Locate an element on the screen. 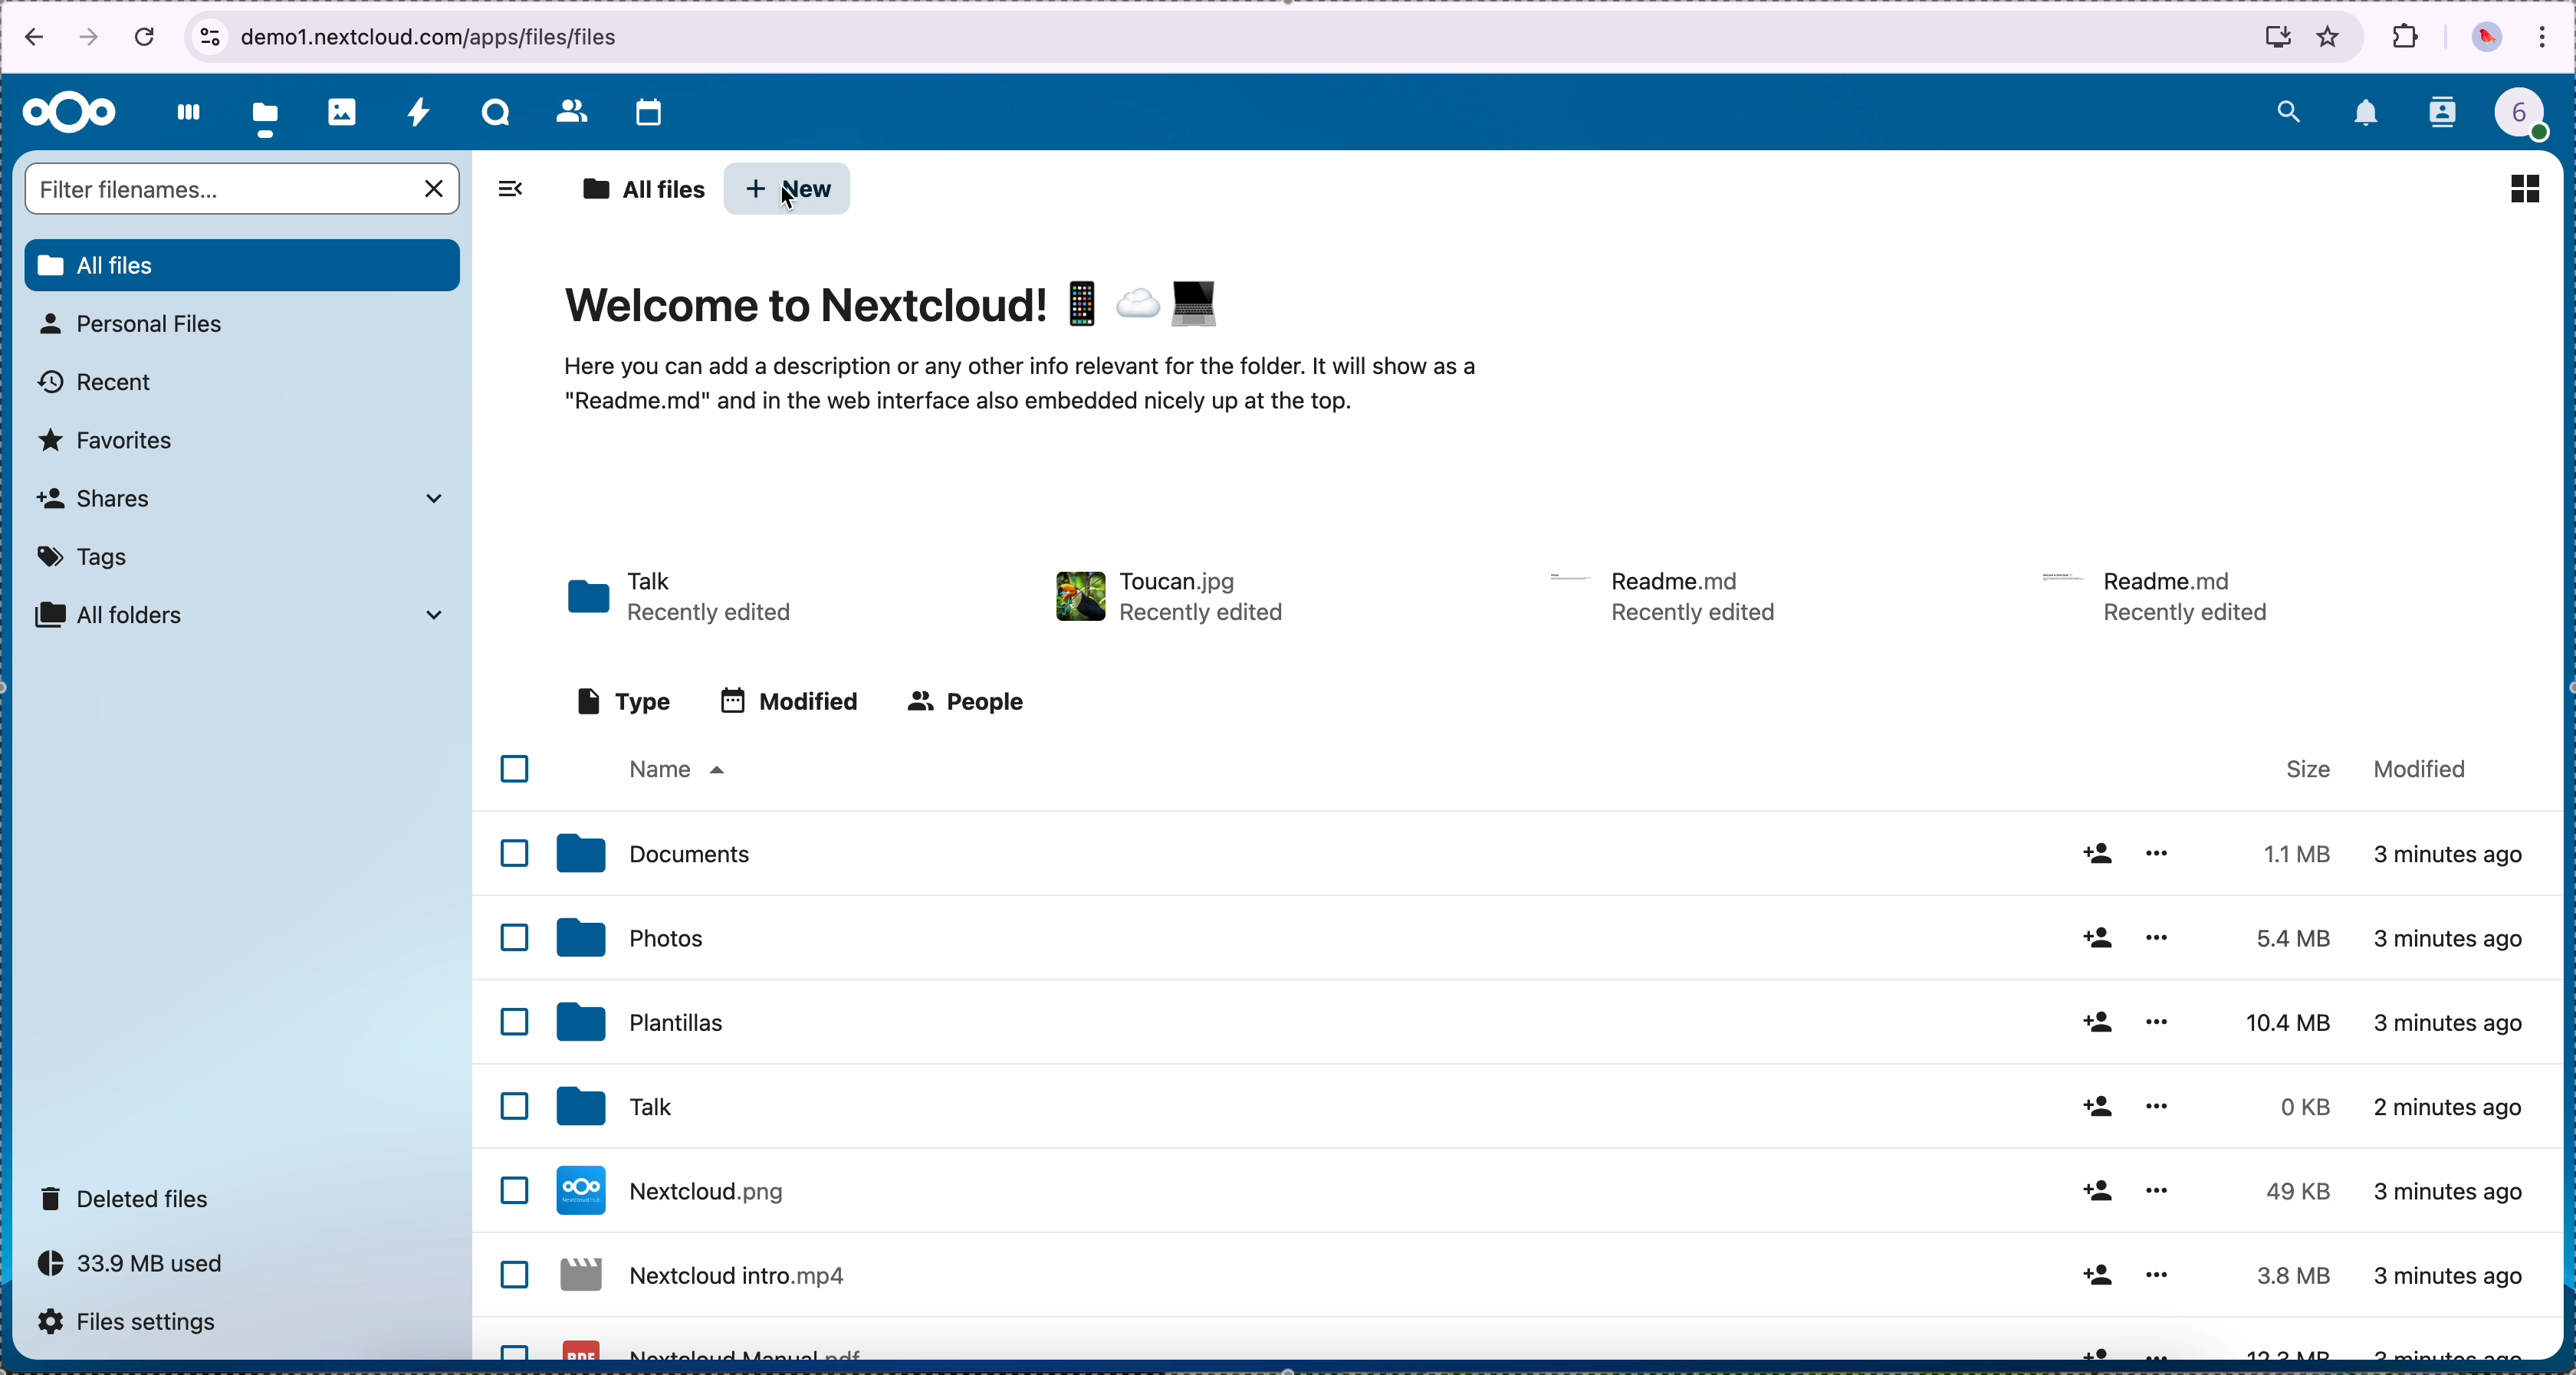  all folders is located at coordinates (241, 615).